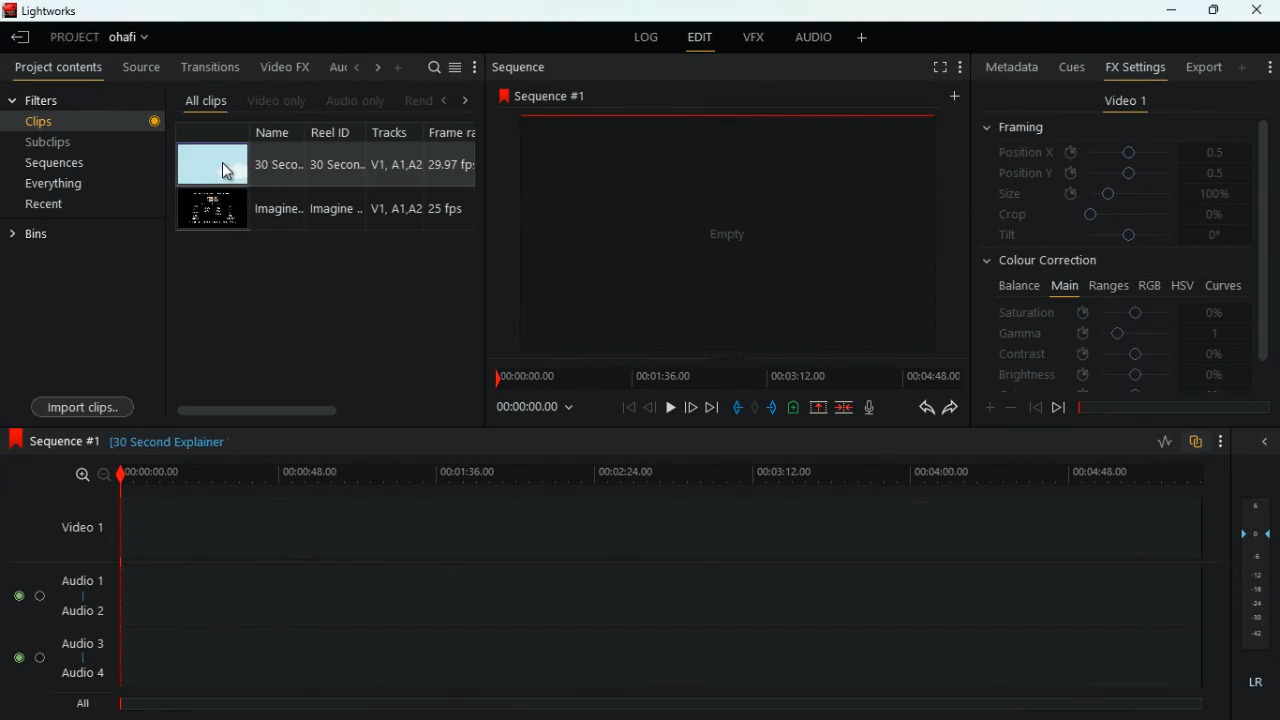  What do you see at coordinates (960, 67) in the screenshot?
I see `Setting` at bounding box center [960, 67].